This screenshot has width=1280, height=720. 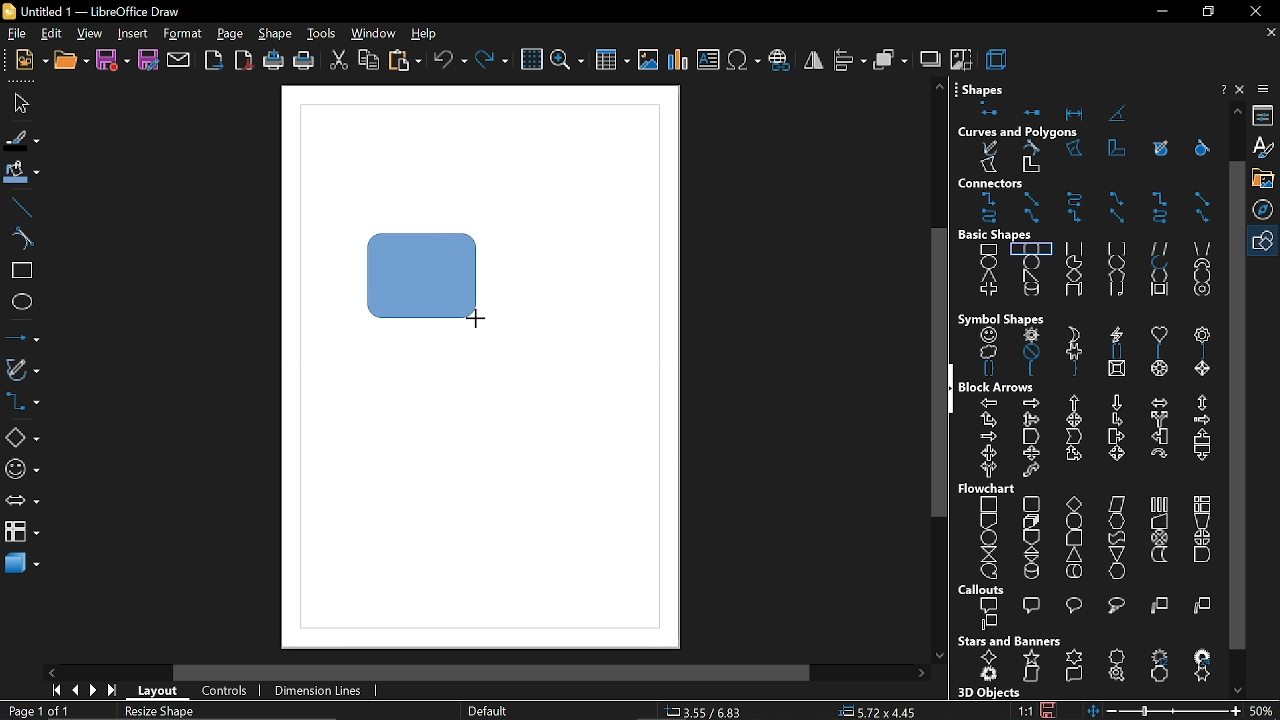 I want to click on flowchart, so click(x=22, y=531).